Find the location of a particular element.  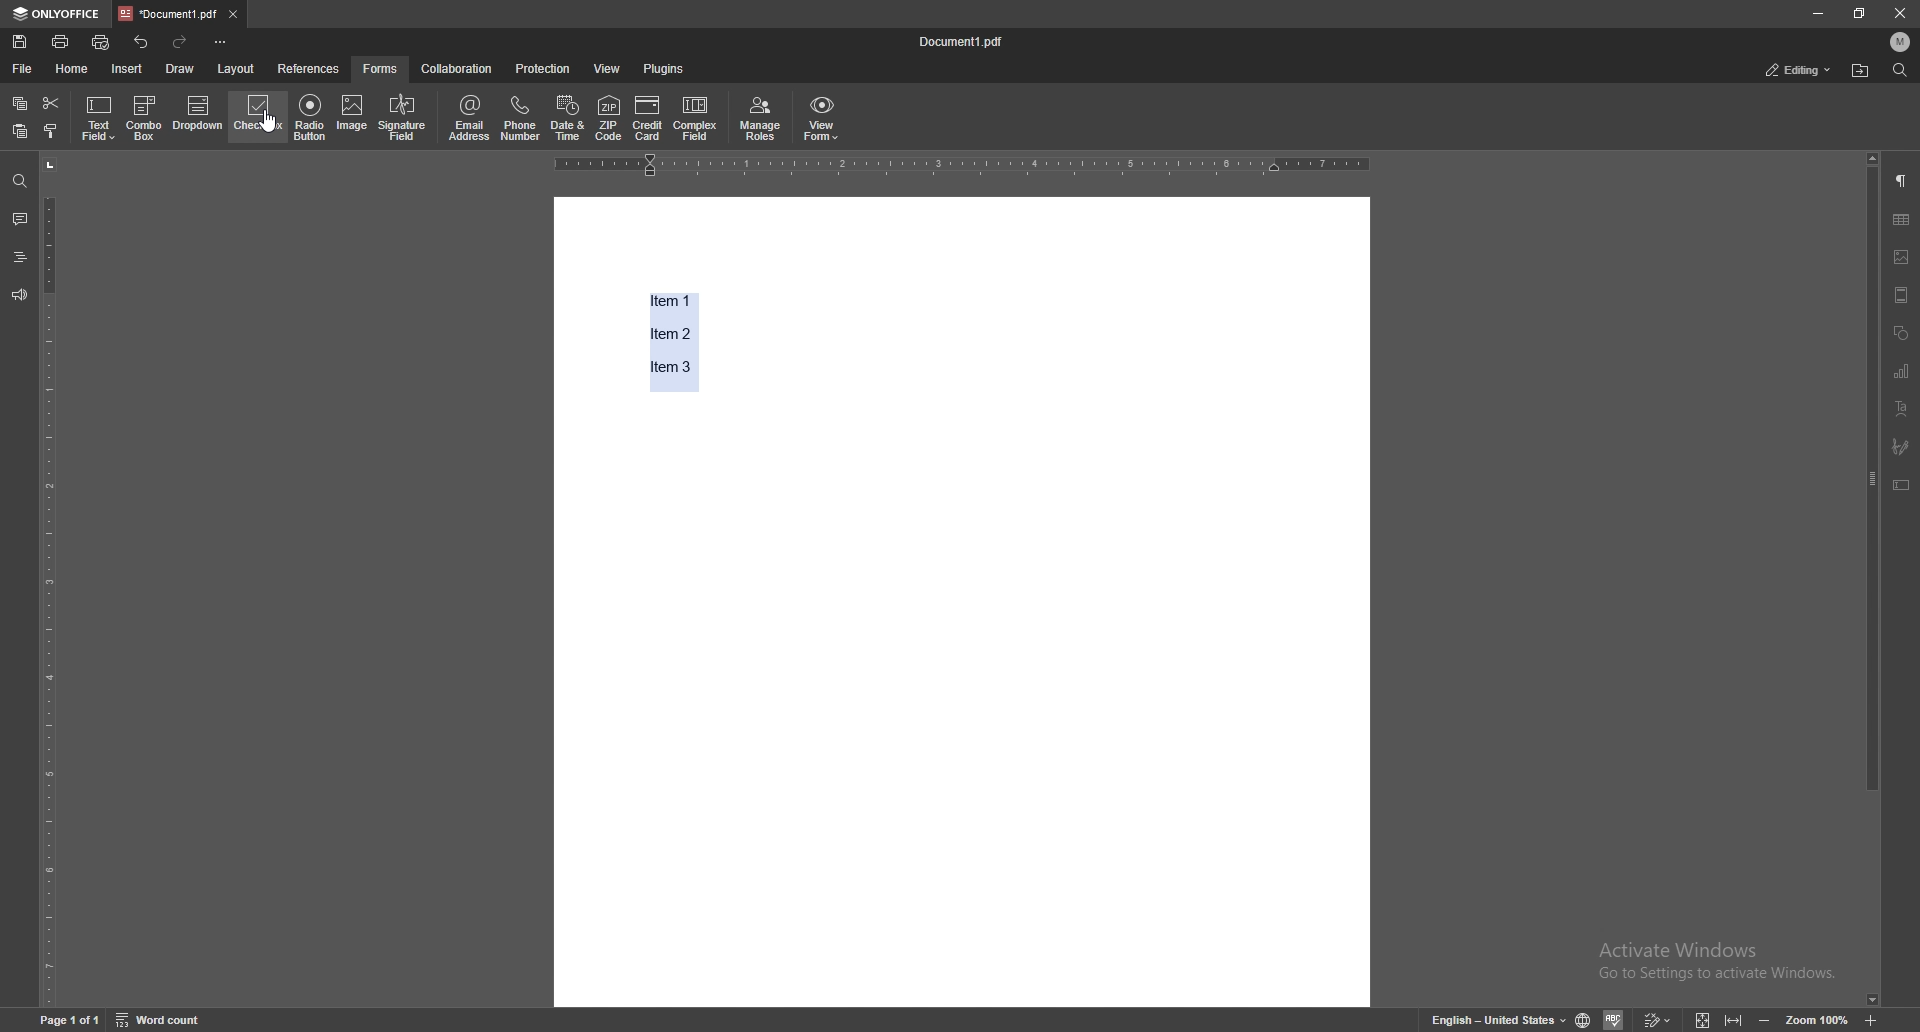

horizontal scale is located at coordinates (961, 166).